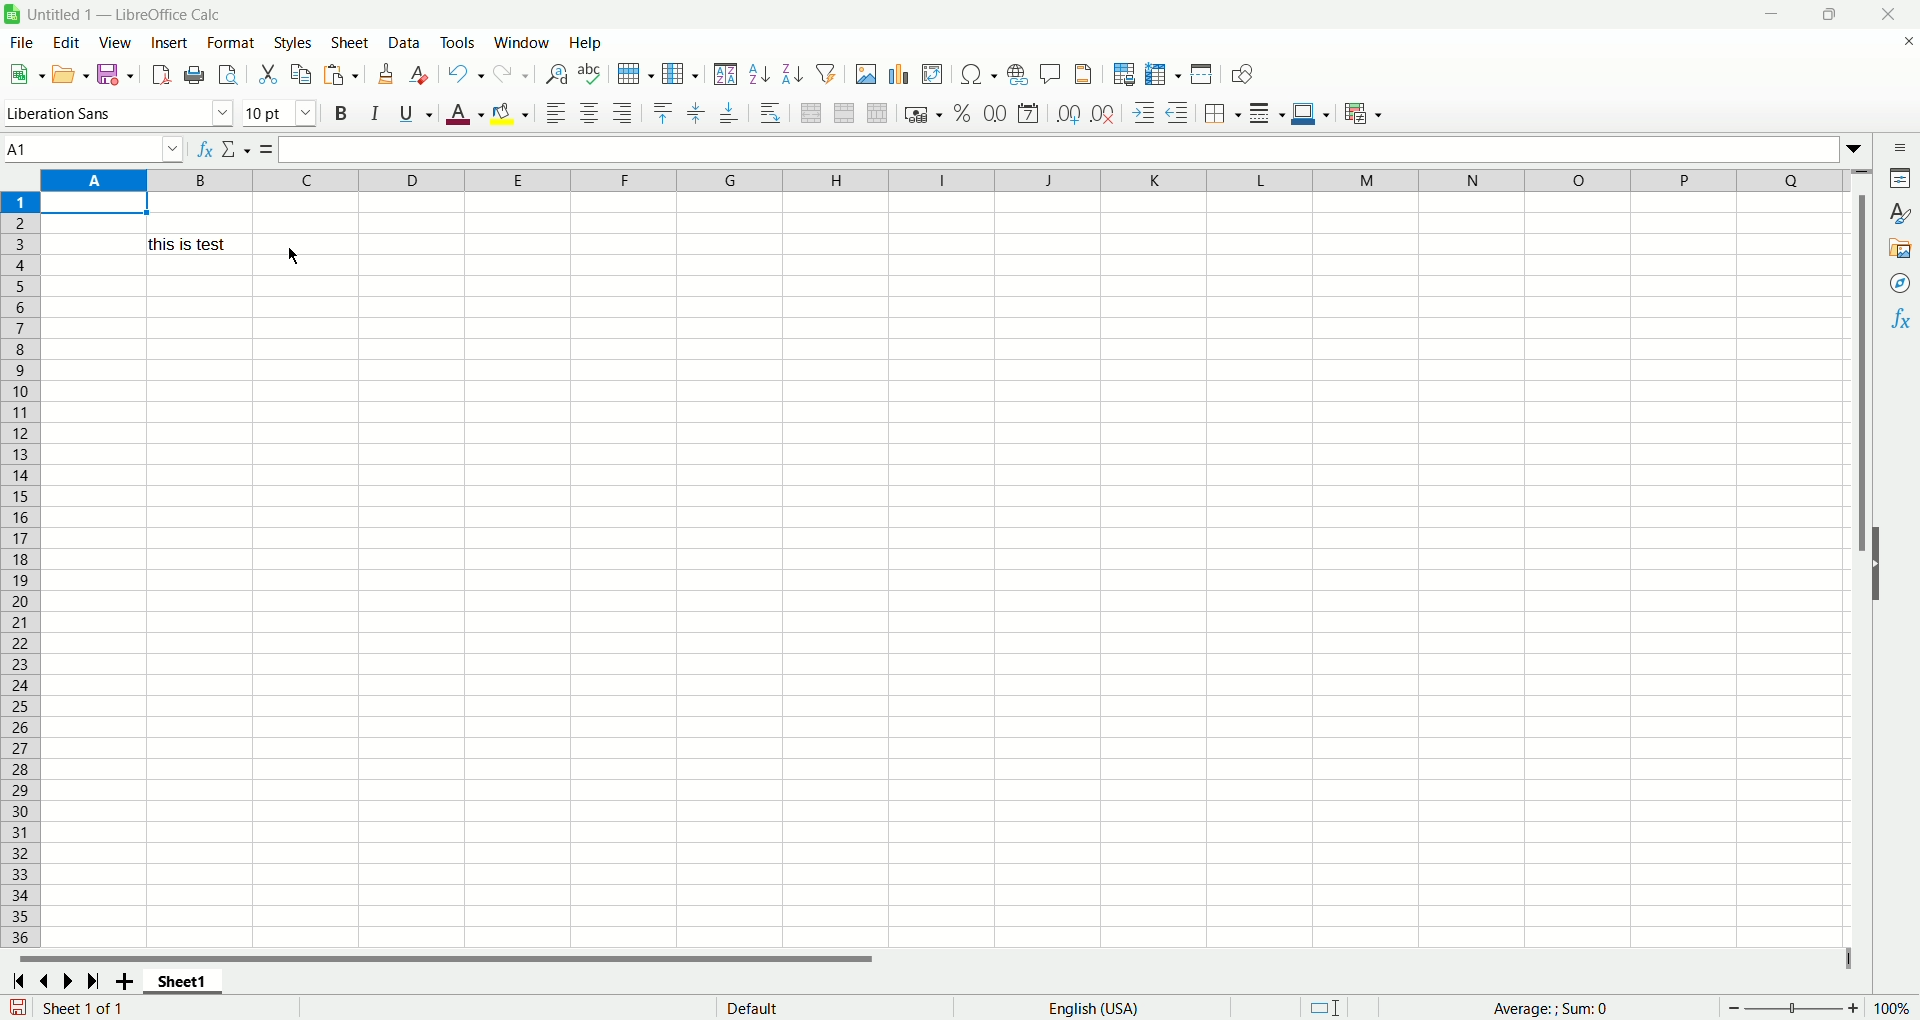 This screenshot has width=1920, height=1020. What do you see at coordinates (235, 149) in the screenshot?
I see `select function` at bounding box center [235, 149].